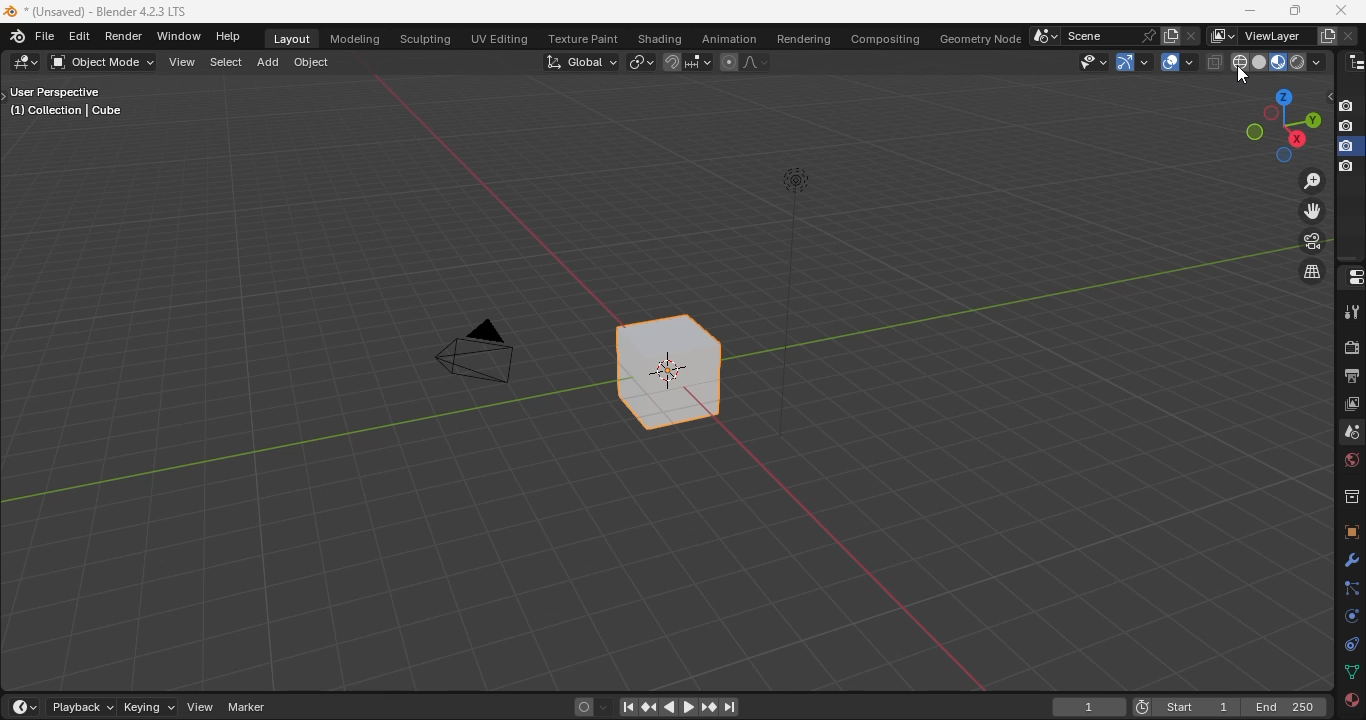 The image size is (1366, 720). I want to click on Global, so click(582, 63).